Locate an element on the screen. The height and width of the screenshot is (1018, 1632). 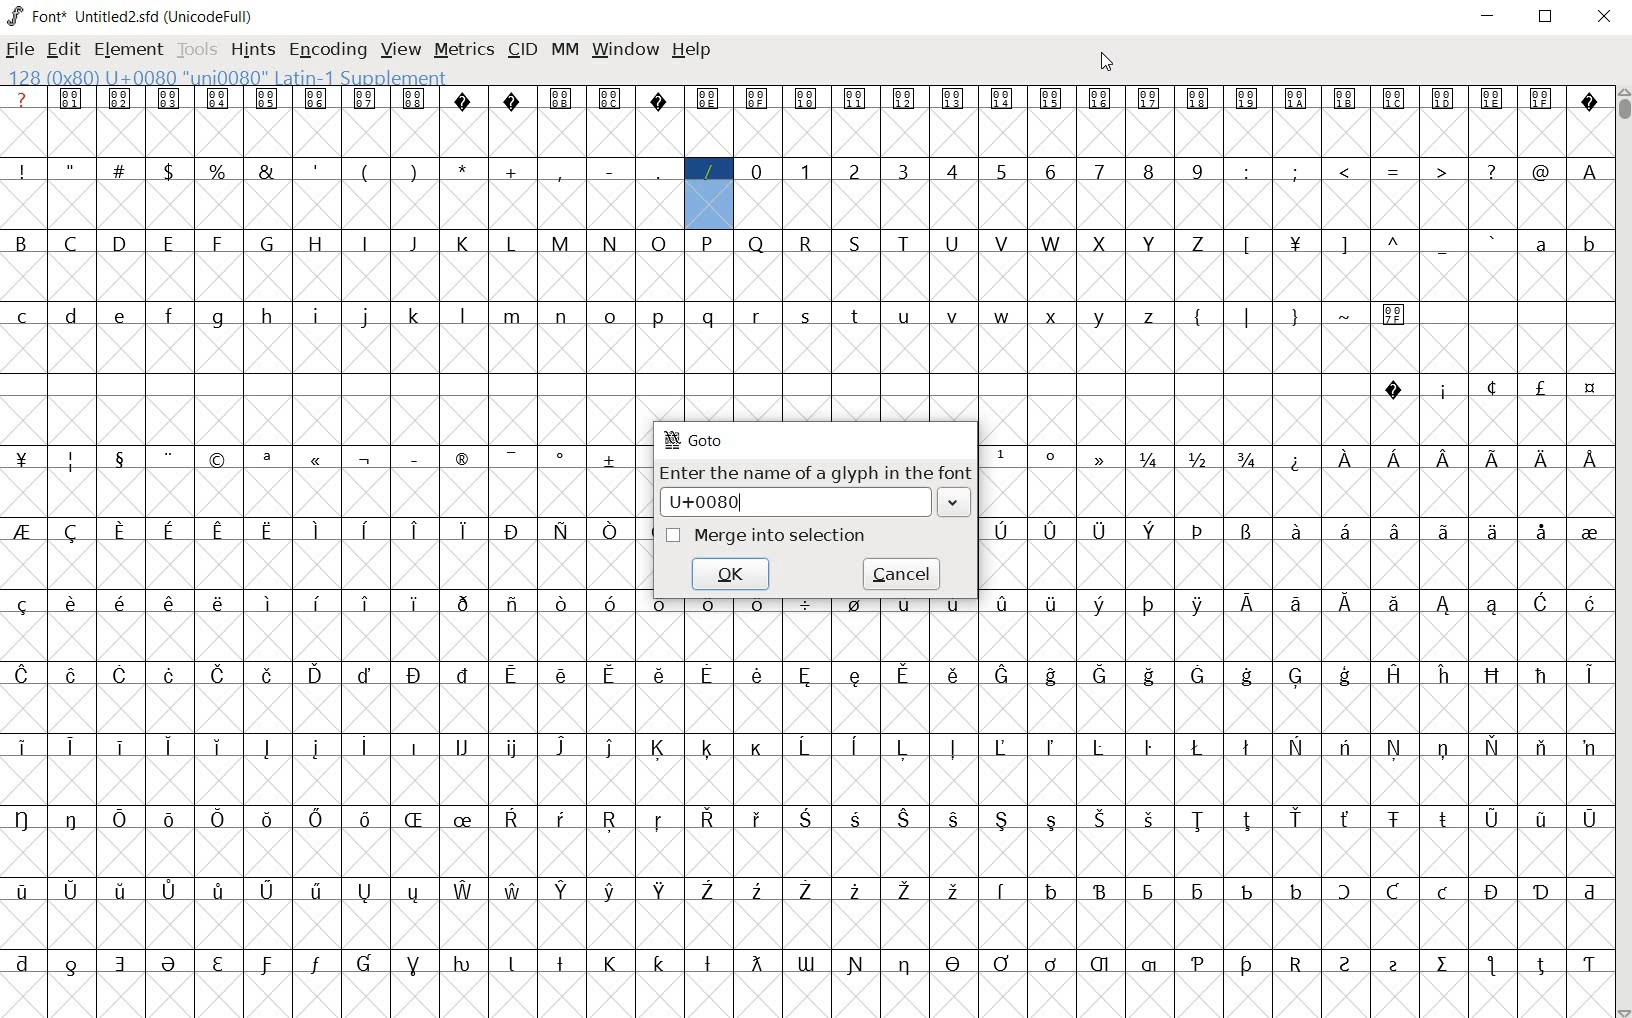
glyph is located at coordinates (609, 964).